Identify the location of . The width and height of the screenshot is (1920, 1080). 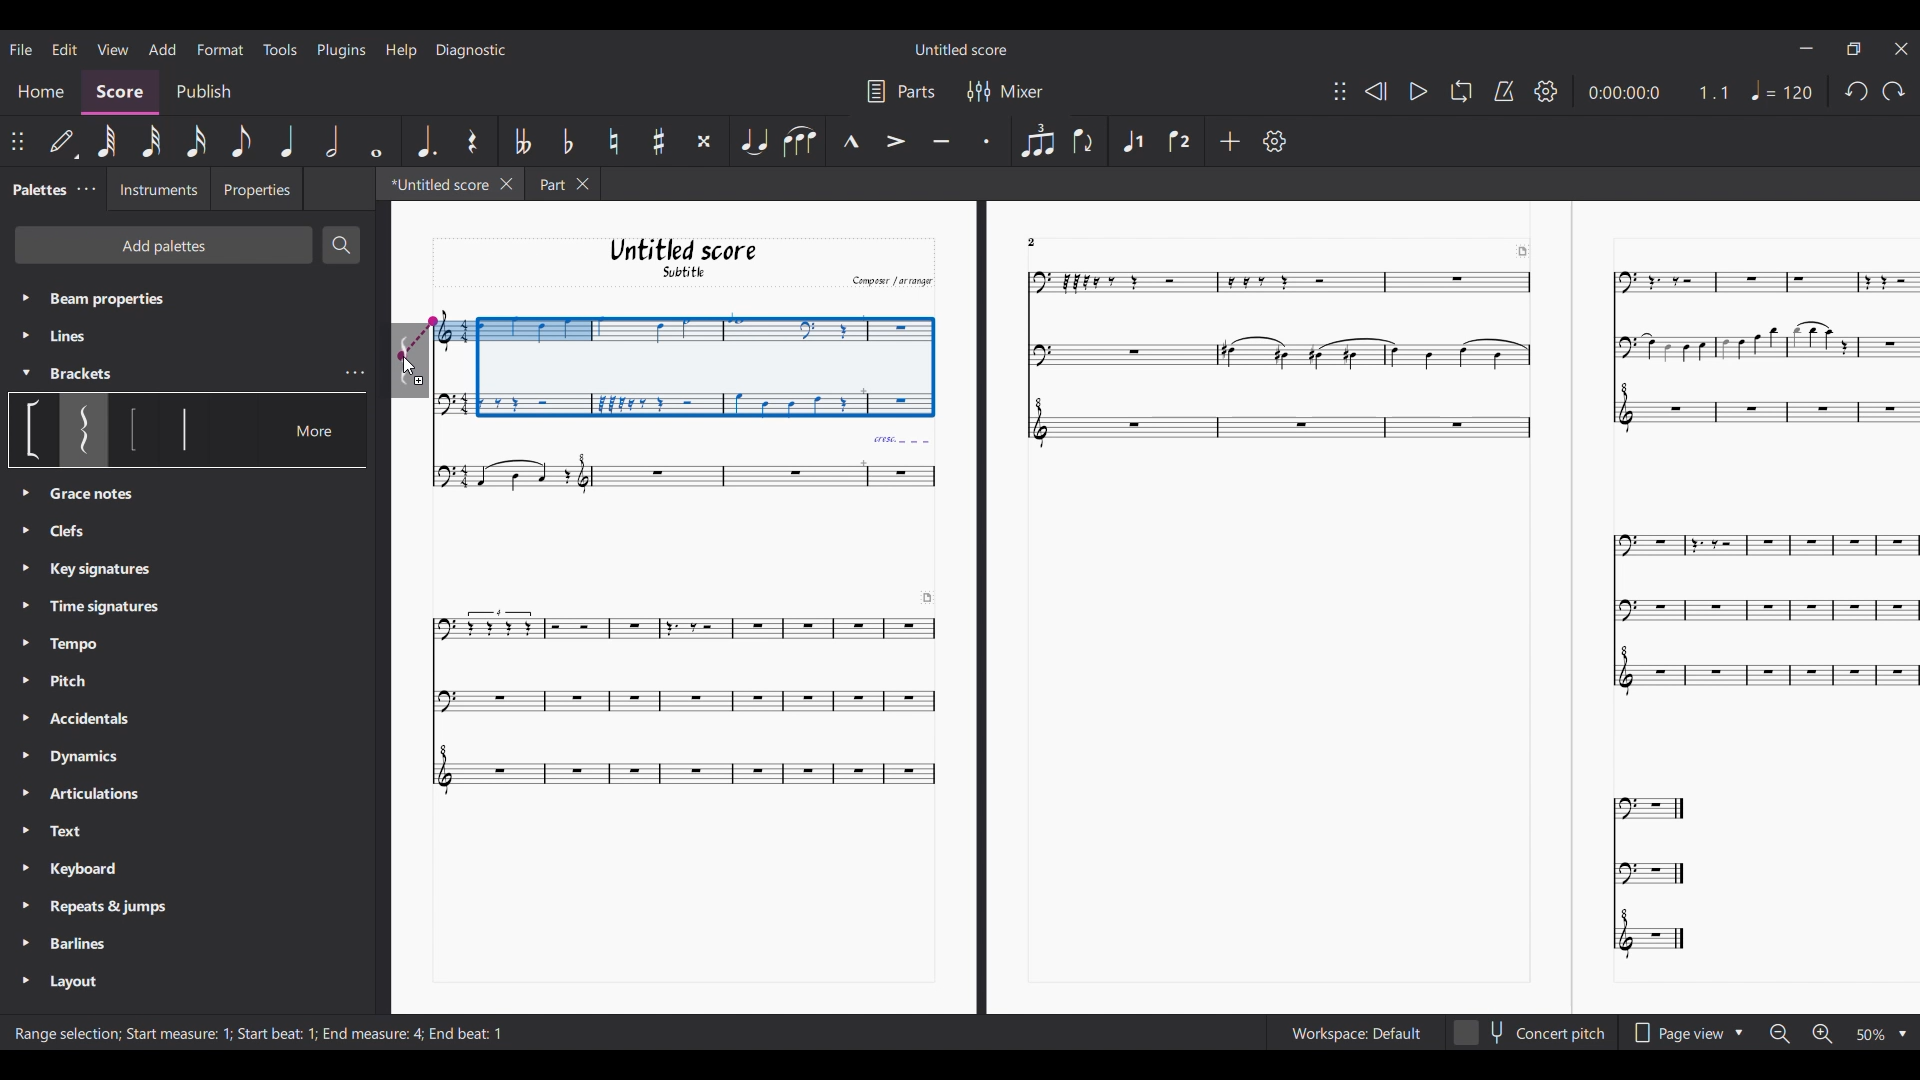
(1278, 353).